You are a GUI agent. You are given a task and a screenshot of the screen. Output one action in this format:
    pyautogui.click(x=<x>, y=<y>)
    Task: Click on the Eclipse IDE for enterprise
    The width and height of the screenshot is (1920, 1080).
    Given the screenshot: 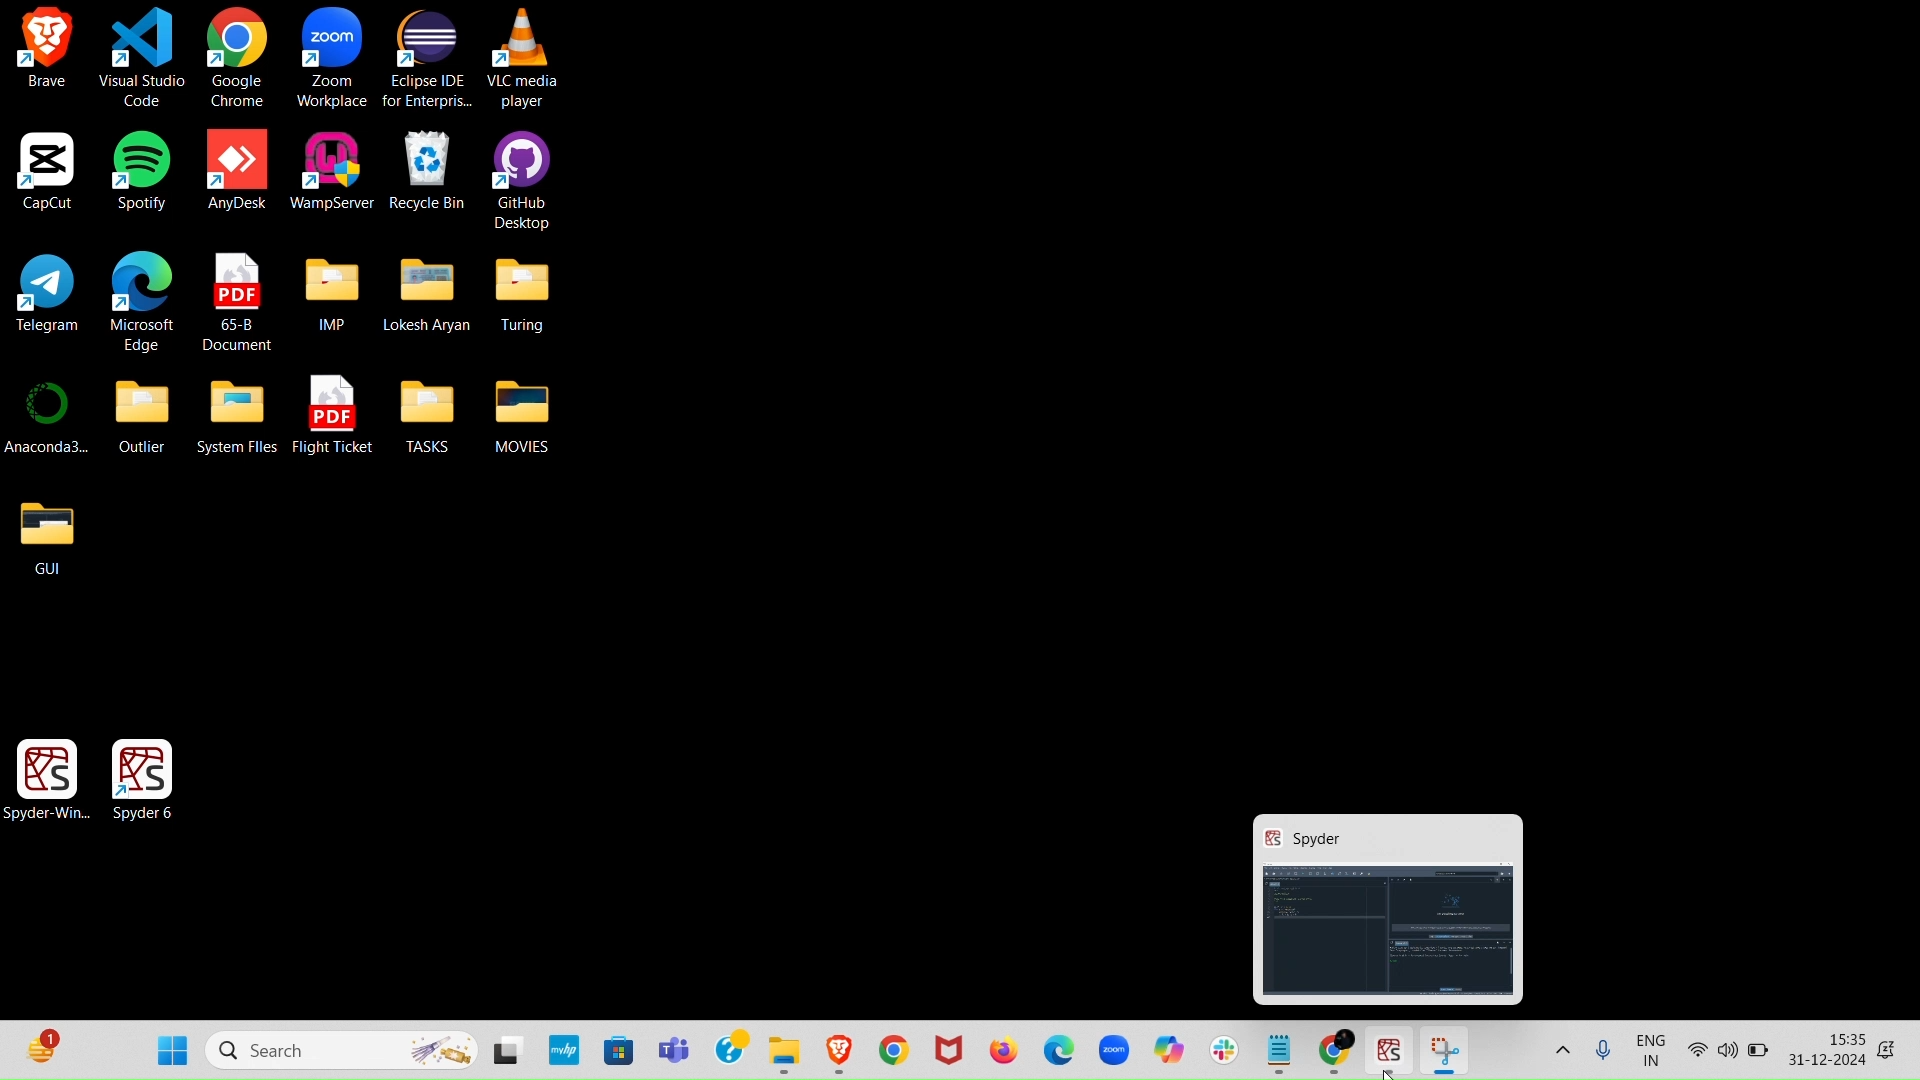 What is the action you would take?
    pyautogui.click(x=430, y=59)
    